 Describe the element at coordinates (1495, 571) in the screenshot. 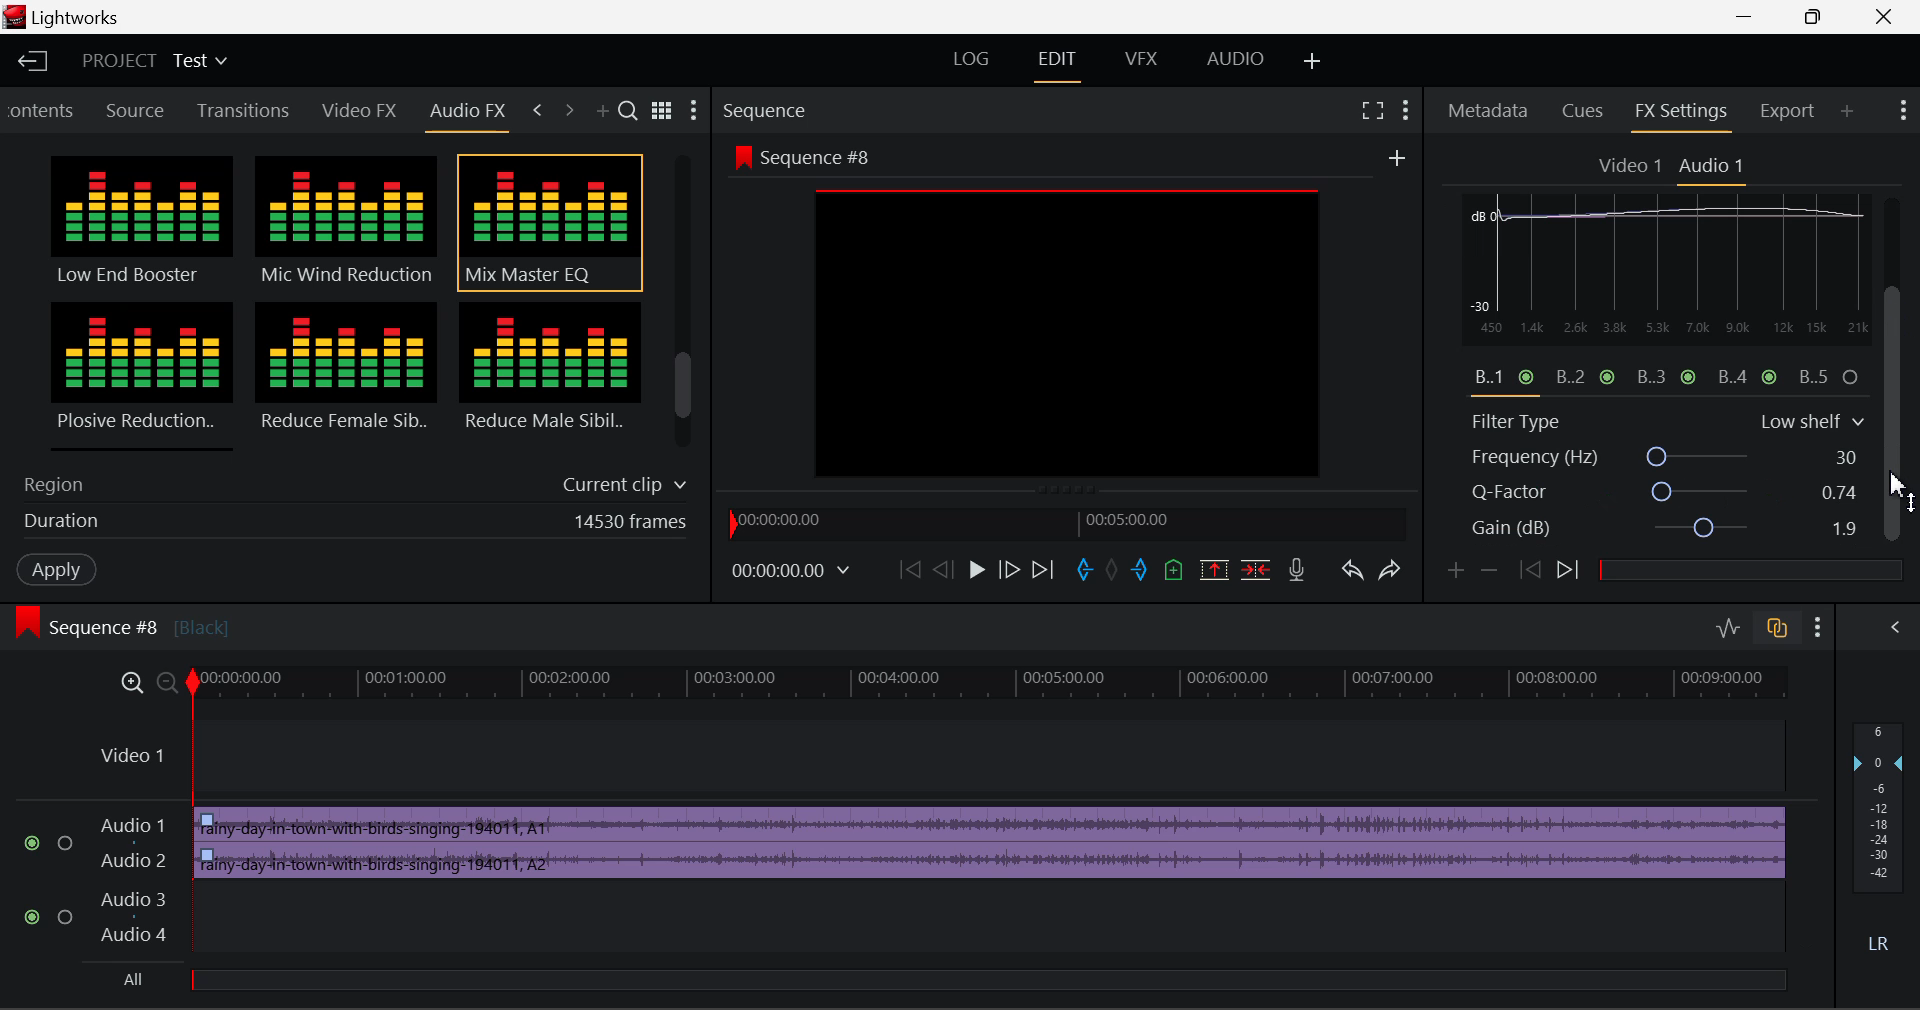

I see `remove keyframe` at that location.